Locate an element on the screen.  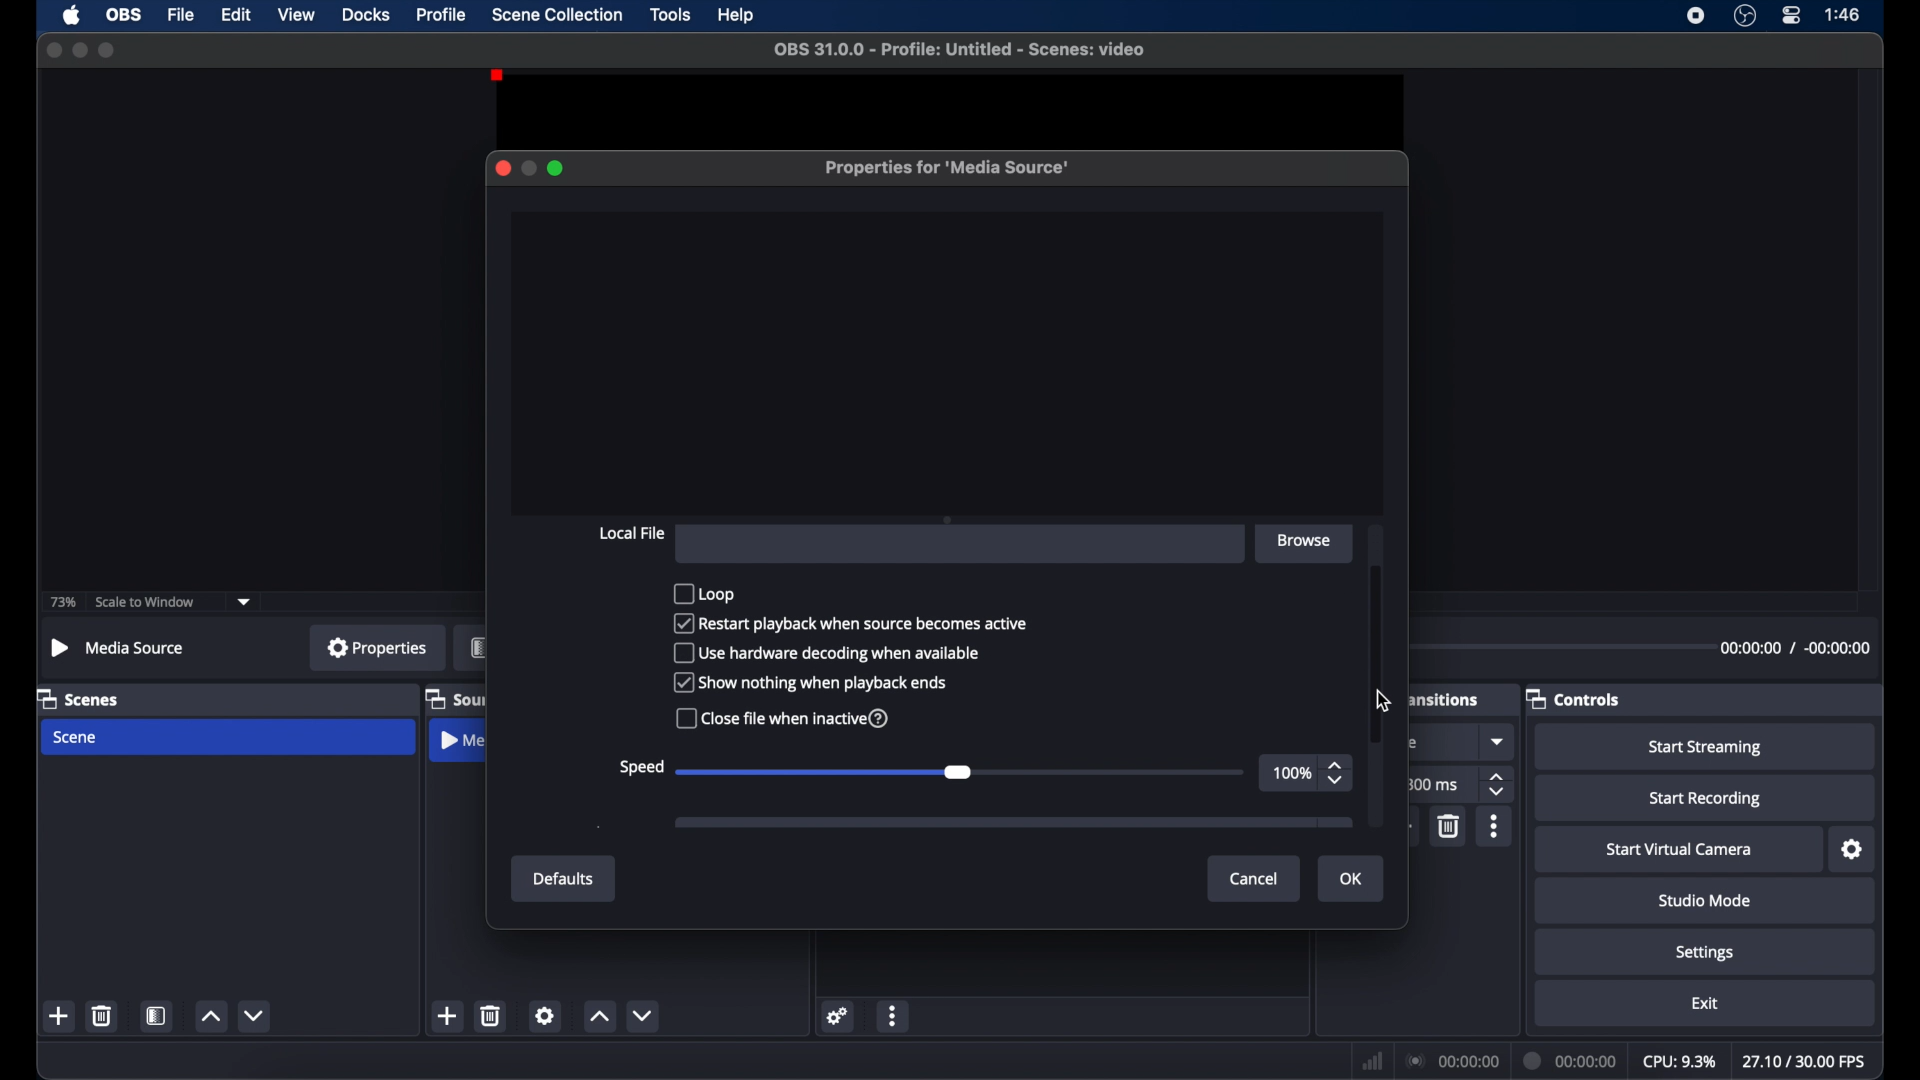
settings is located at coordinates (839, 1015).